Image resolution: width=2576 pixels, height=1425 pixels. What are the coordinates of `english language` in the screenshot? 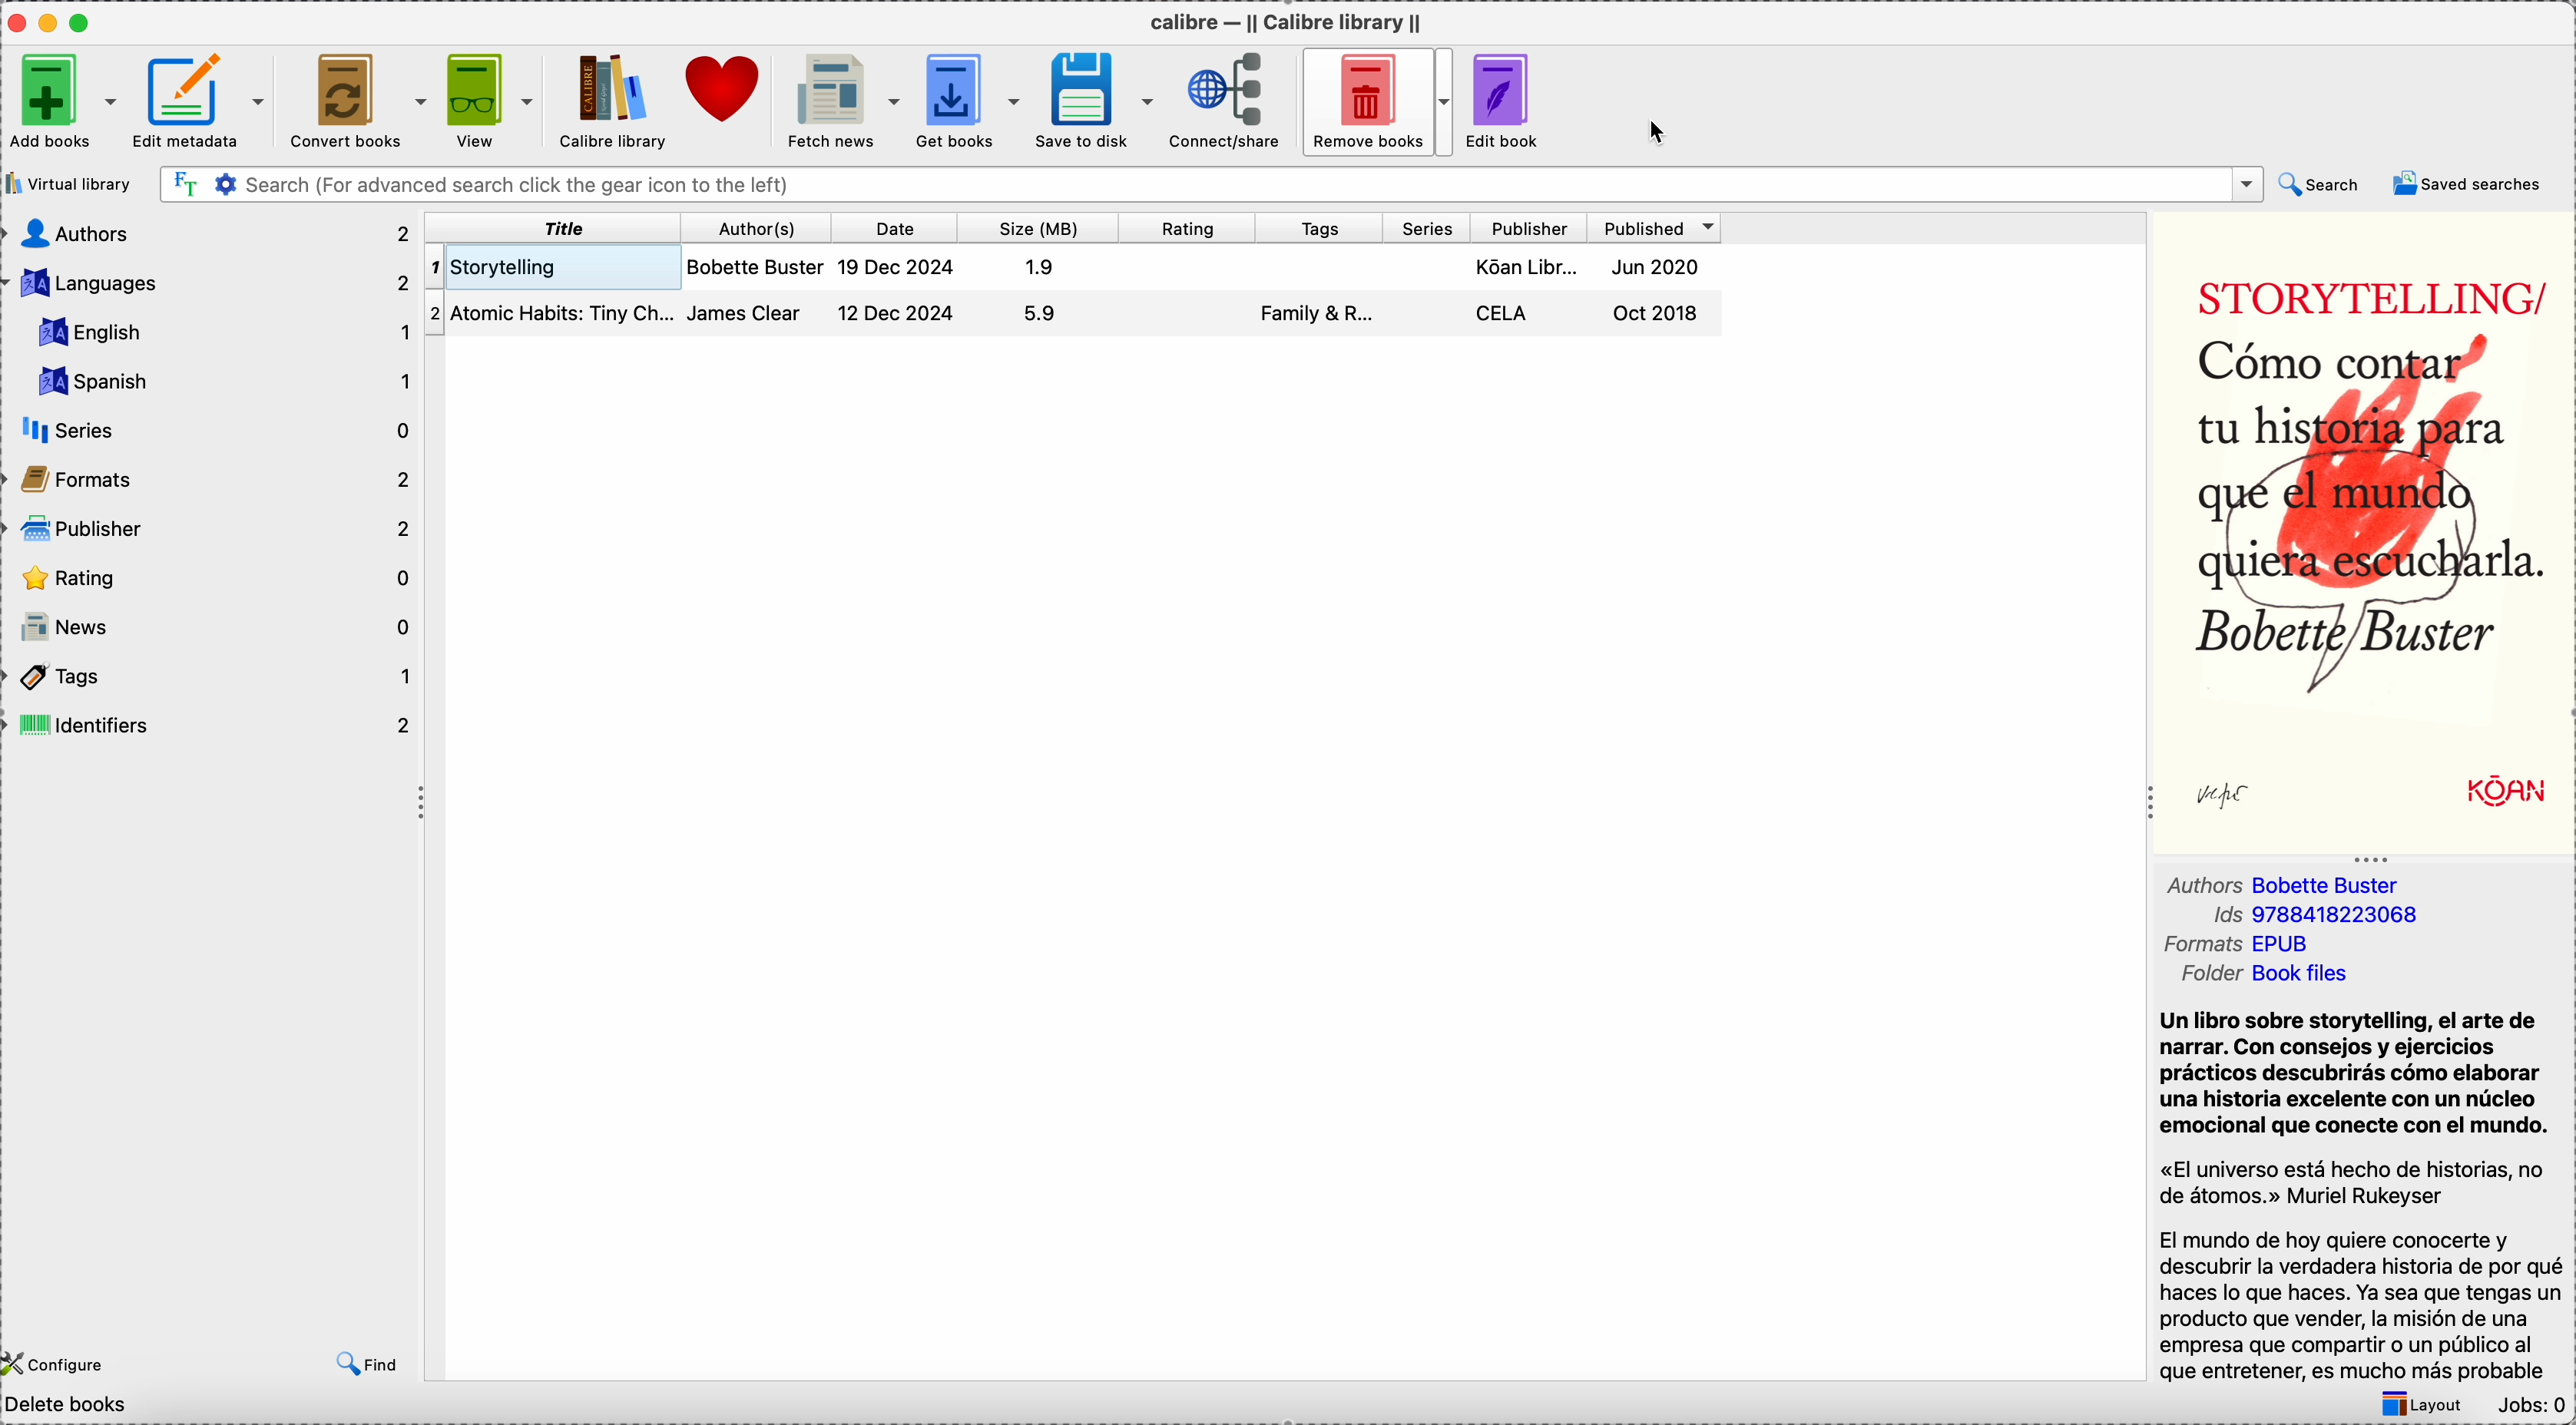 It's located at (220, 331).